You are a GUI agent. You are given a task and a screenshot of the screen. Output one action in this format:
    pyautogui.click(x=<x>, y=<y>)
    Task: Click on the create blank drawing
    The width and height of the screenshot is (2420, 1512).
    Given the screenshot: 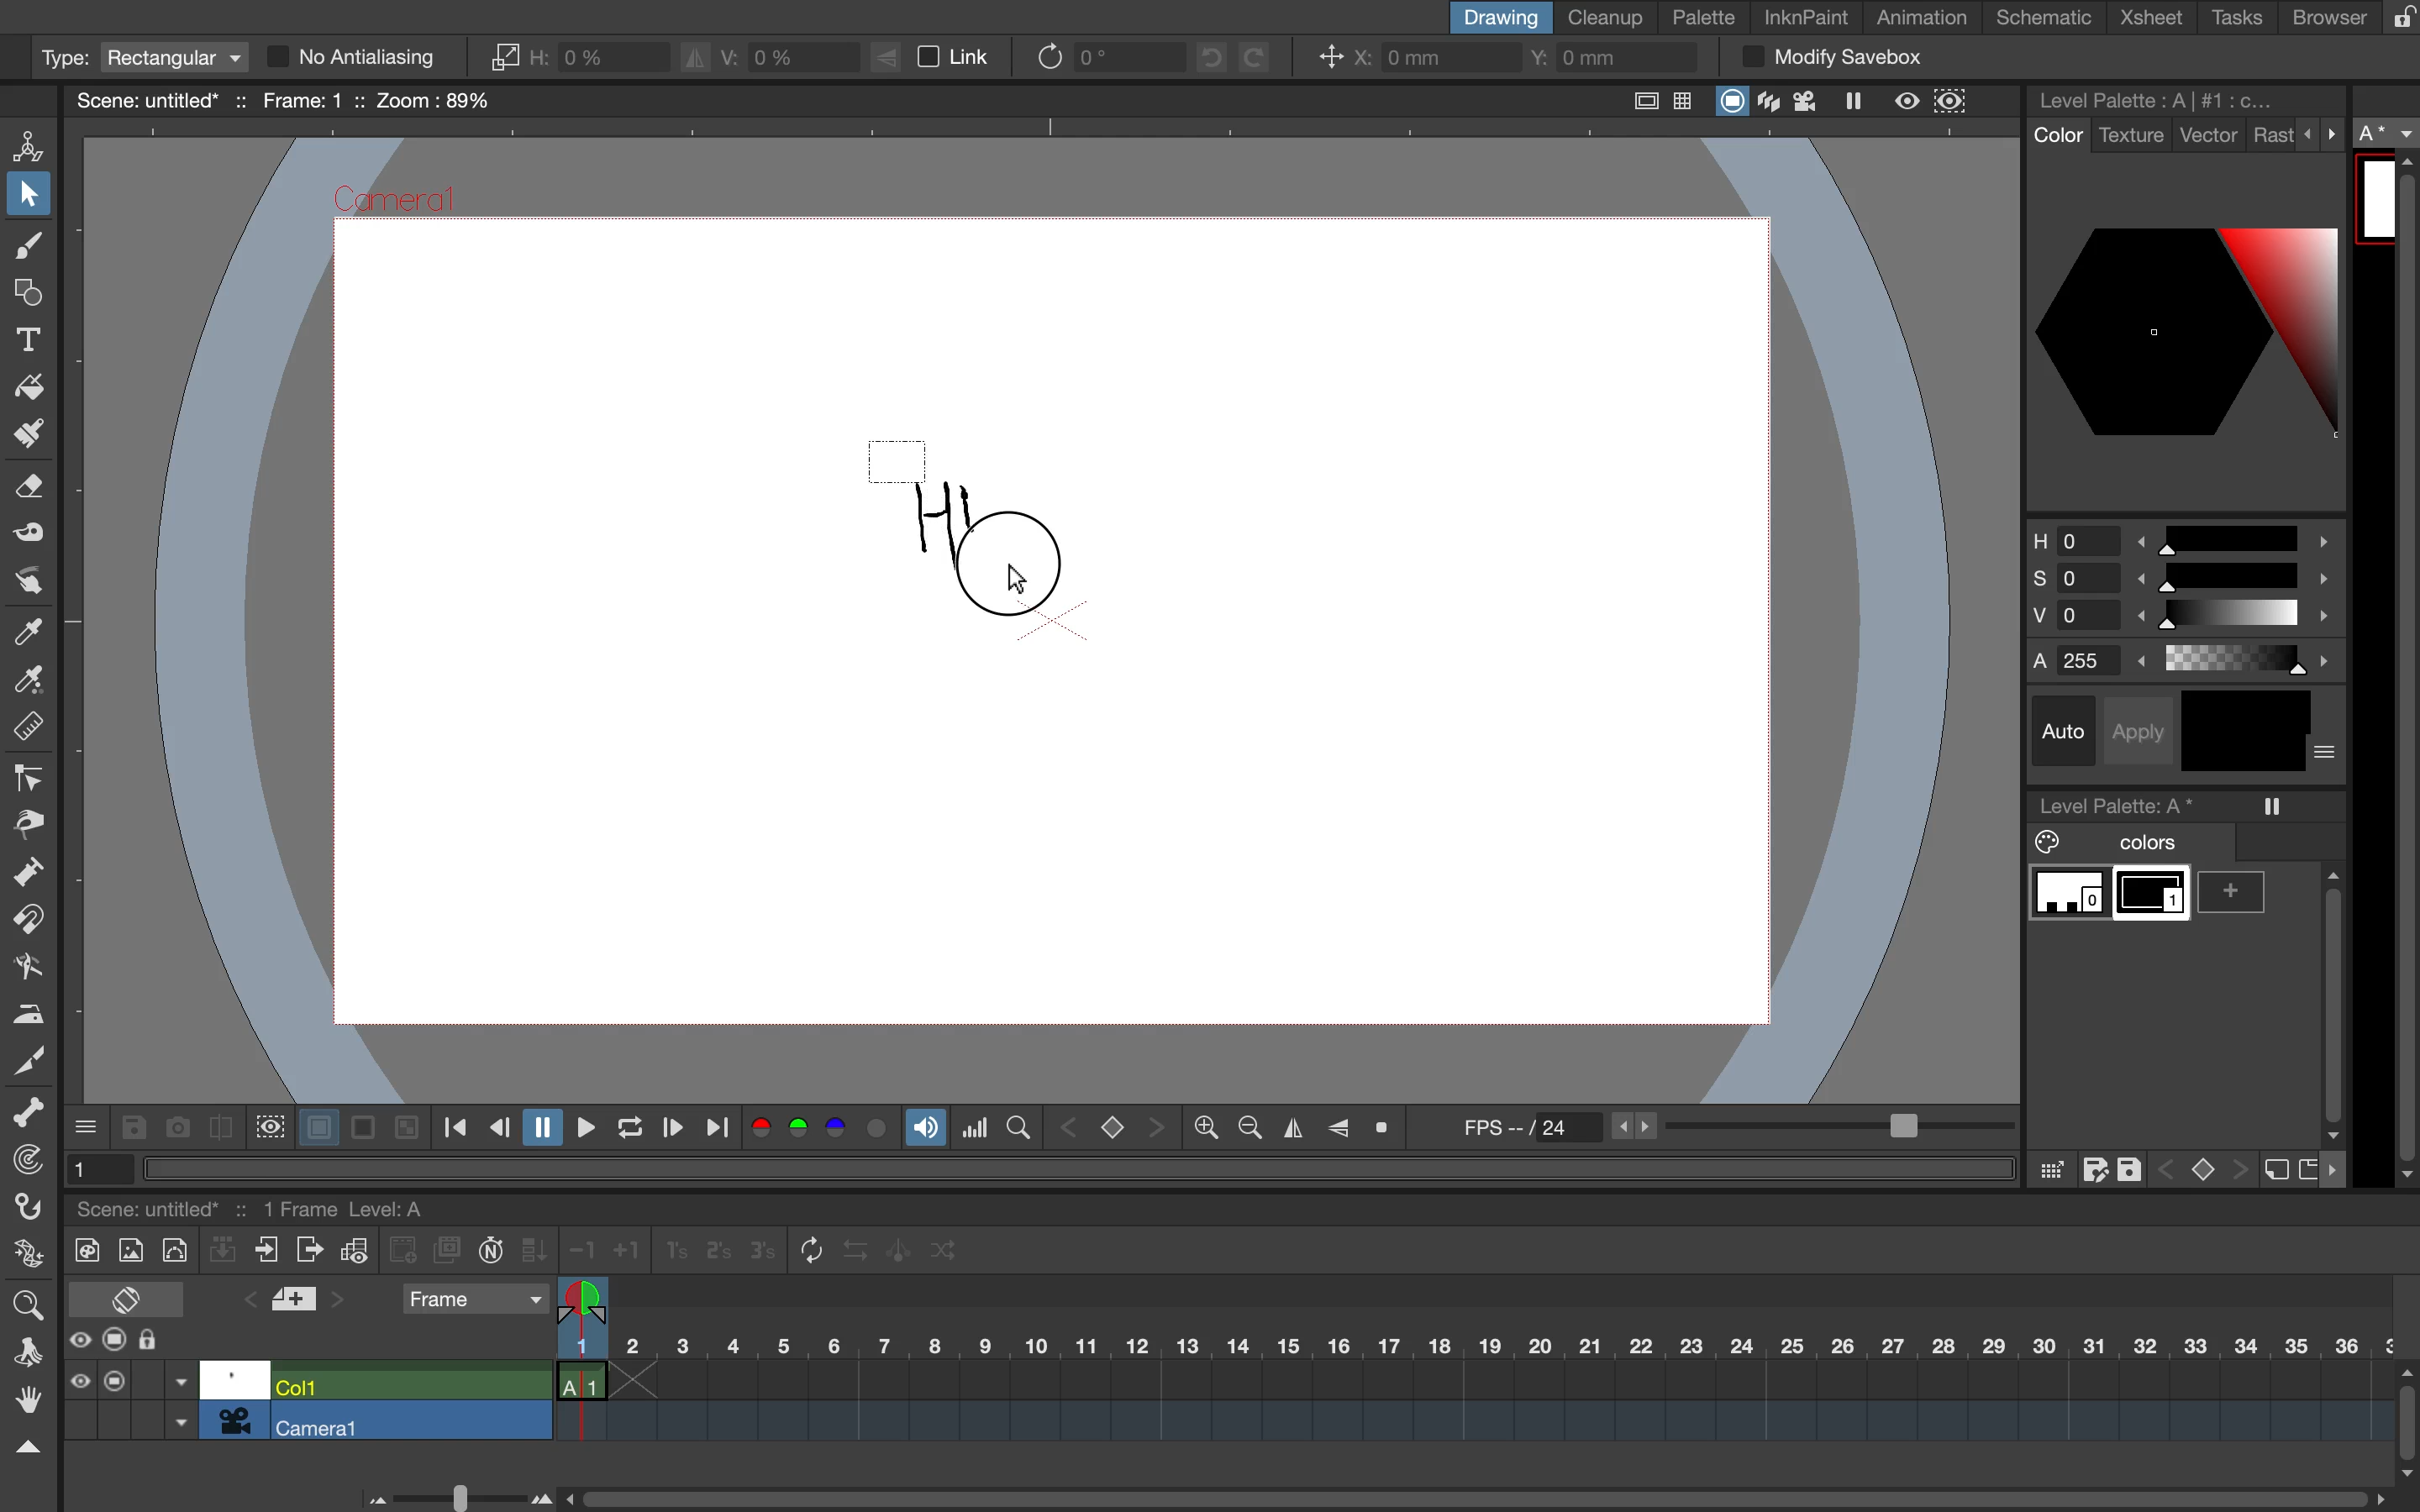 What is the action you would take?
    pyautogui.click(x=406, y=1250)
    